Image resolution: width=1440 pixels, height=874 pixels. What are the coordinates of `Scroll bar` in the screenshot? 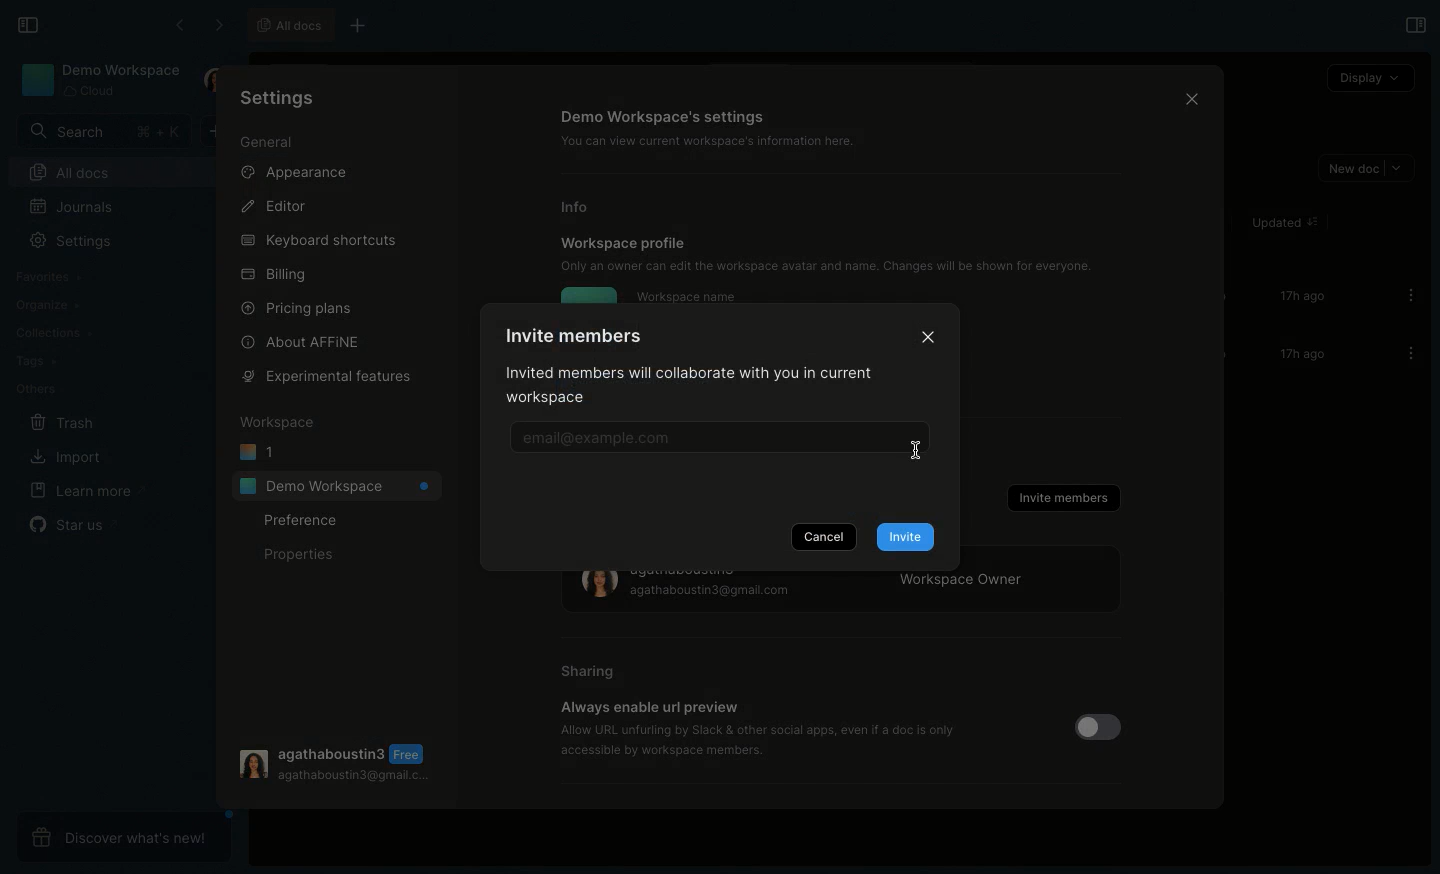 It's located at (1222, 330).